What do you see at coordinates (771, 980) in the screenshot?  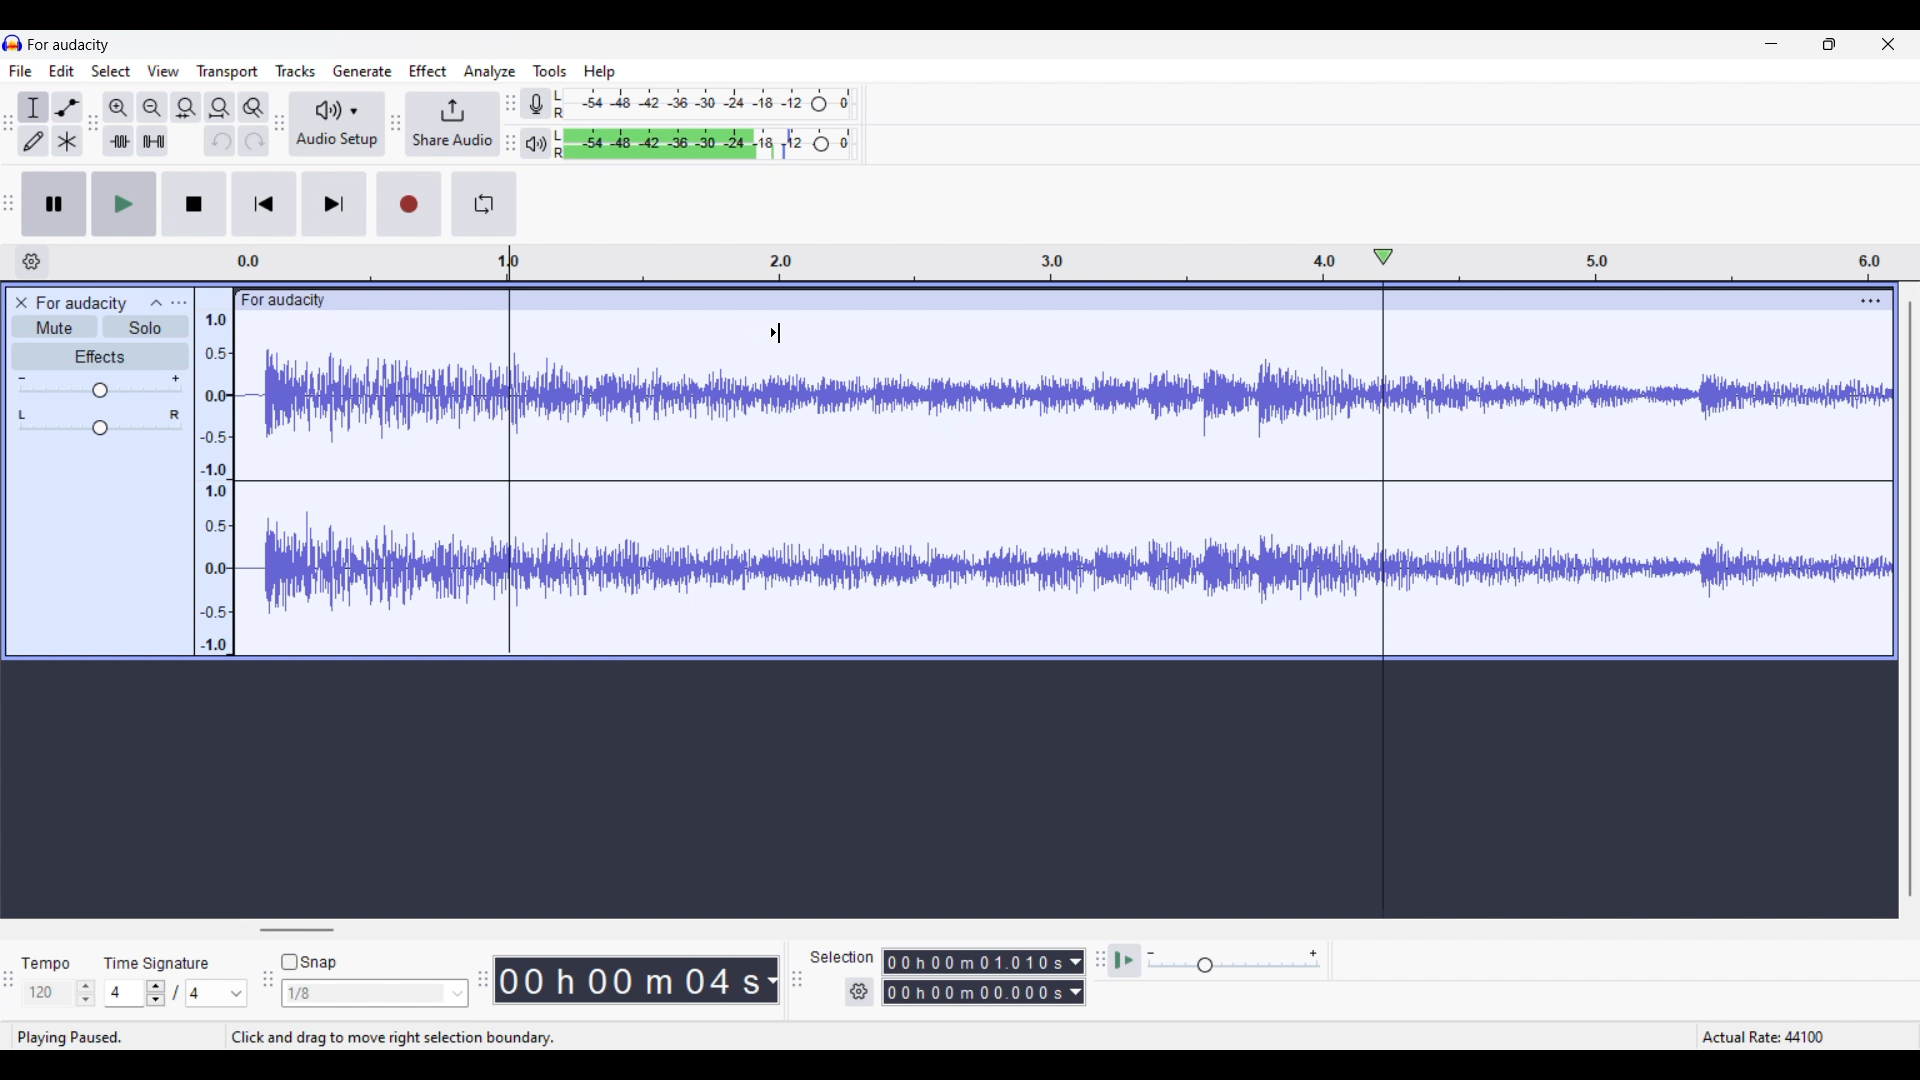 I see `Duration measurement options` at bounding box center [771, 980].